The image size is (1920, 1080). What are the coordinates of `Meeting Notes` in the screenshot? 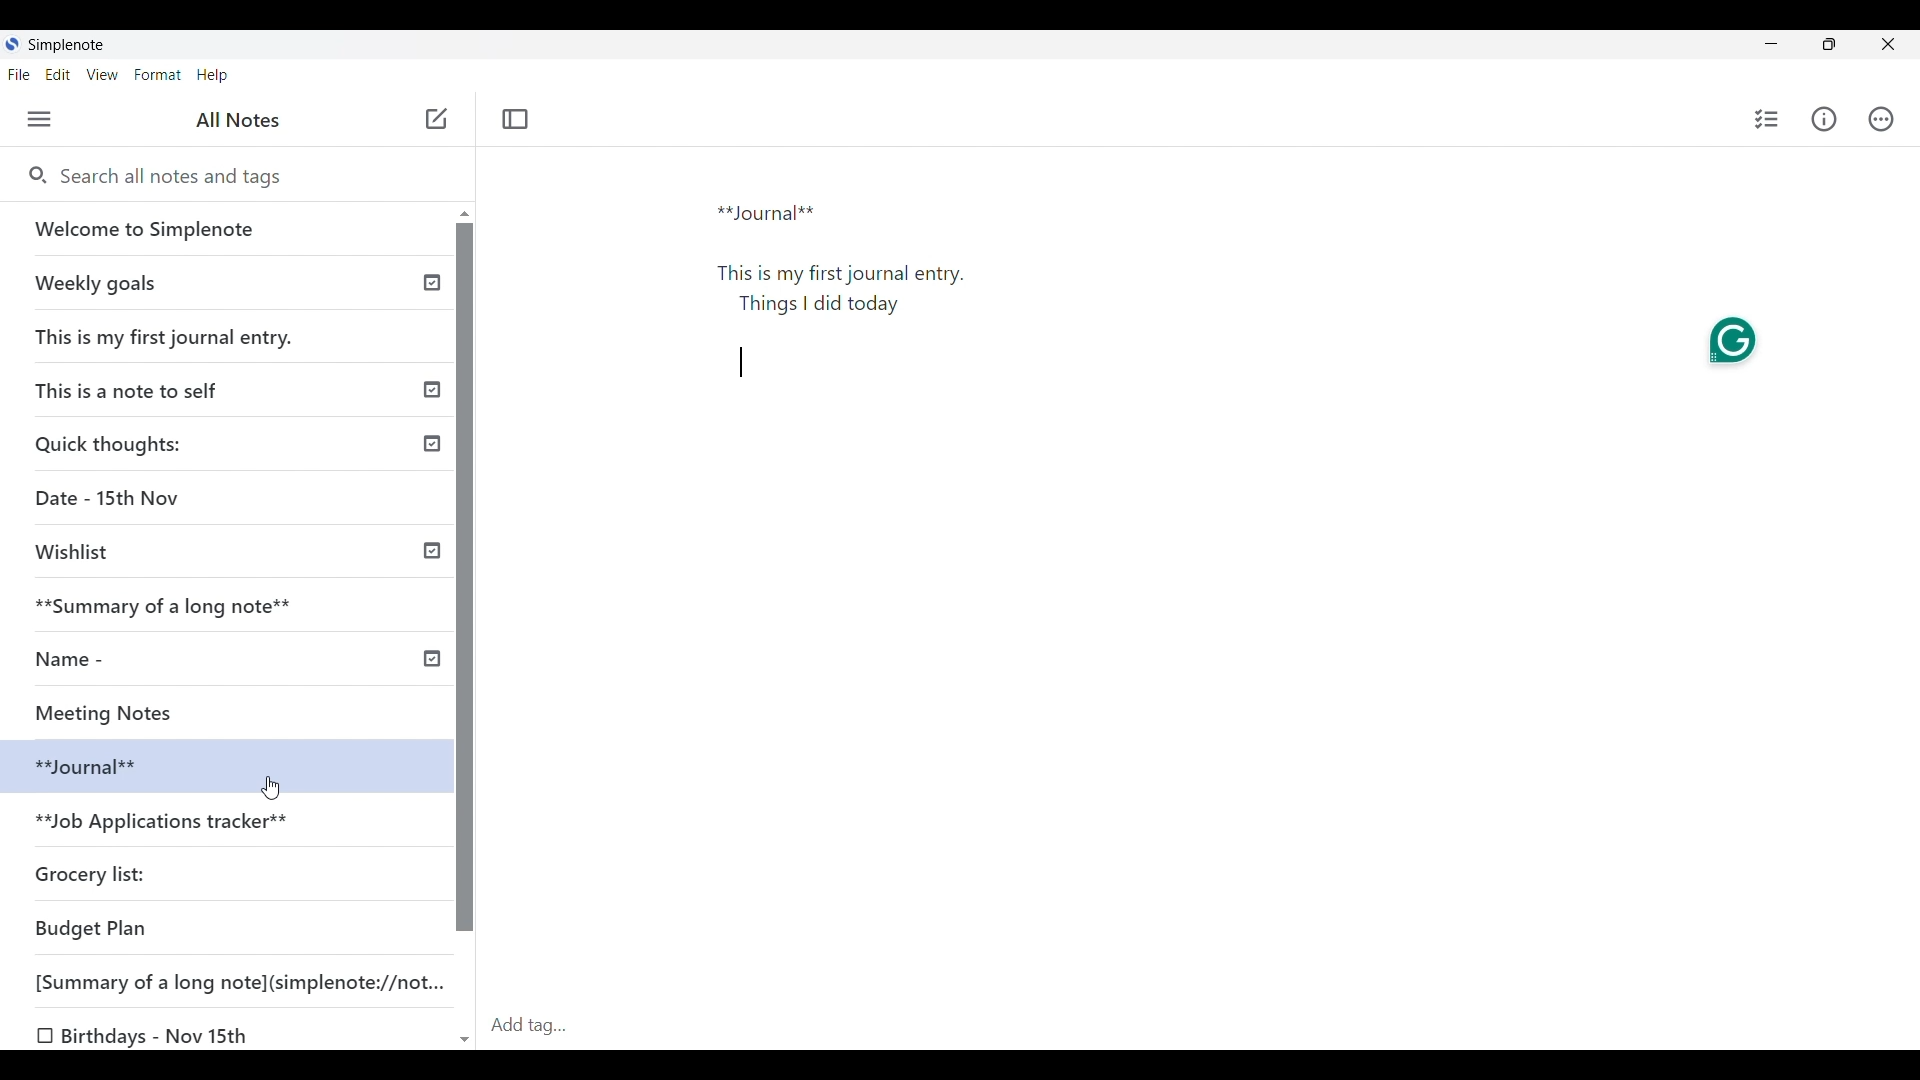 It's located at (127, 710).